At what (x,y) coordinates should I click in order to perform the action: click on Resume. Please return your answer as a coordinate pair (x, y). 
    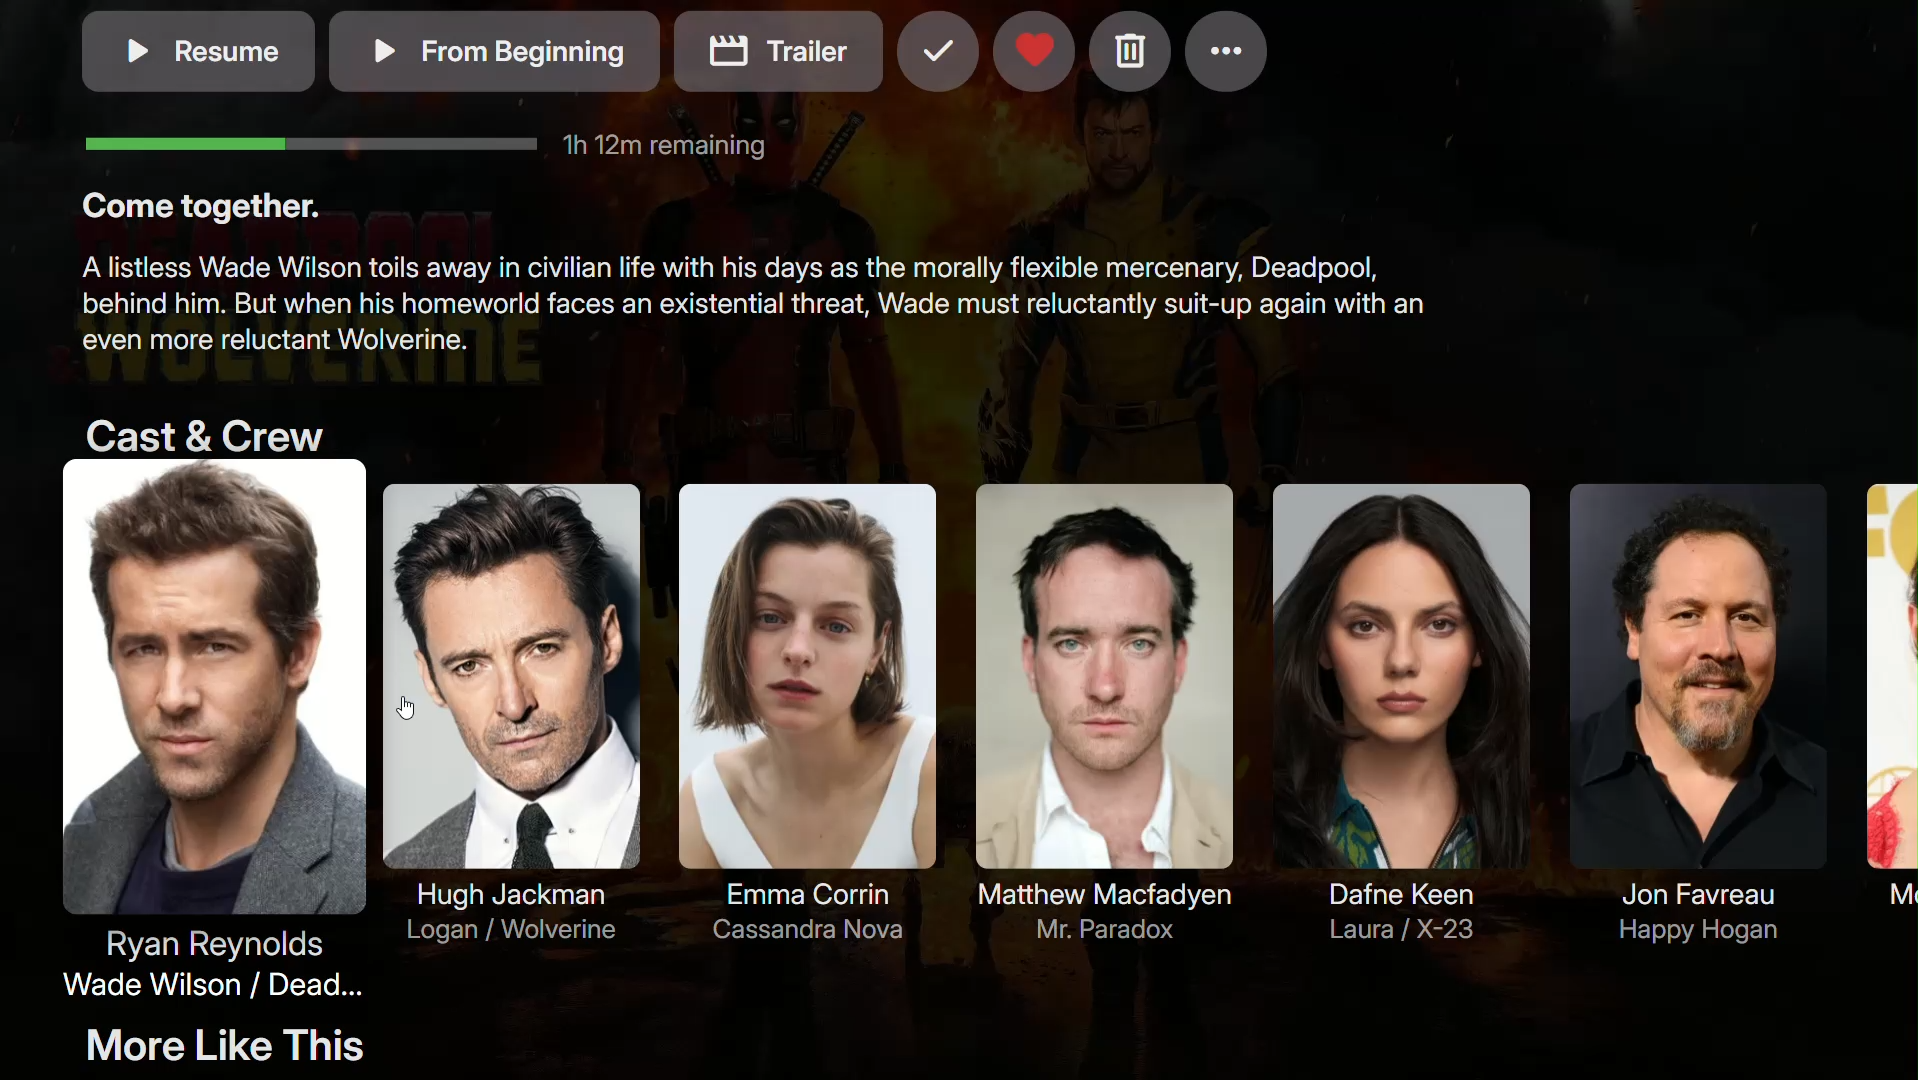
    Looking at the image, I should click on (193, 51).